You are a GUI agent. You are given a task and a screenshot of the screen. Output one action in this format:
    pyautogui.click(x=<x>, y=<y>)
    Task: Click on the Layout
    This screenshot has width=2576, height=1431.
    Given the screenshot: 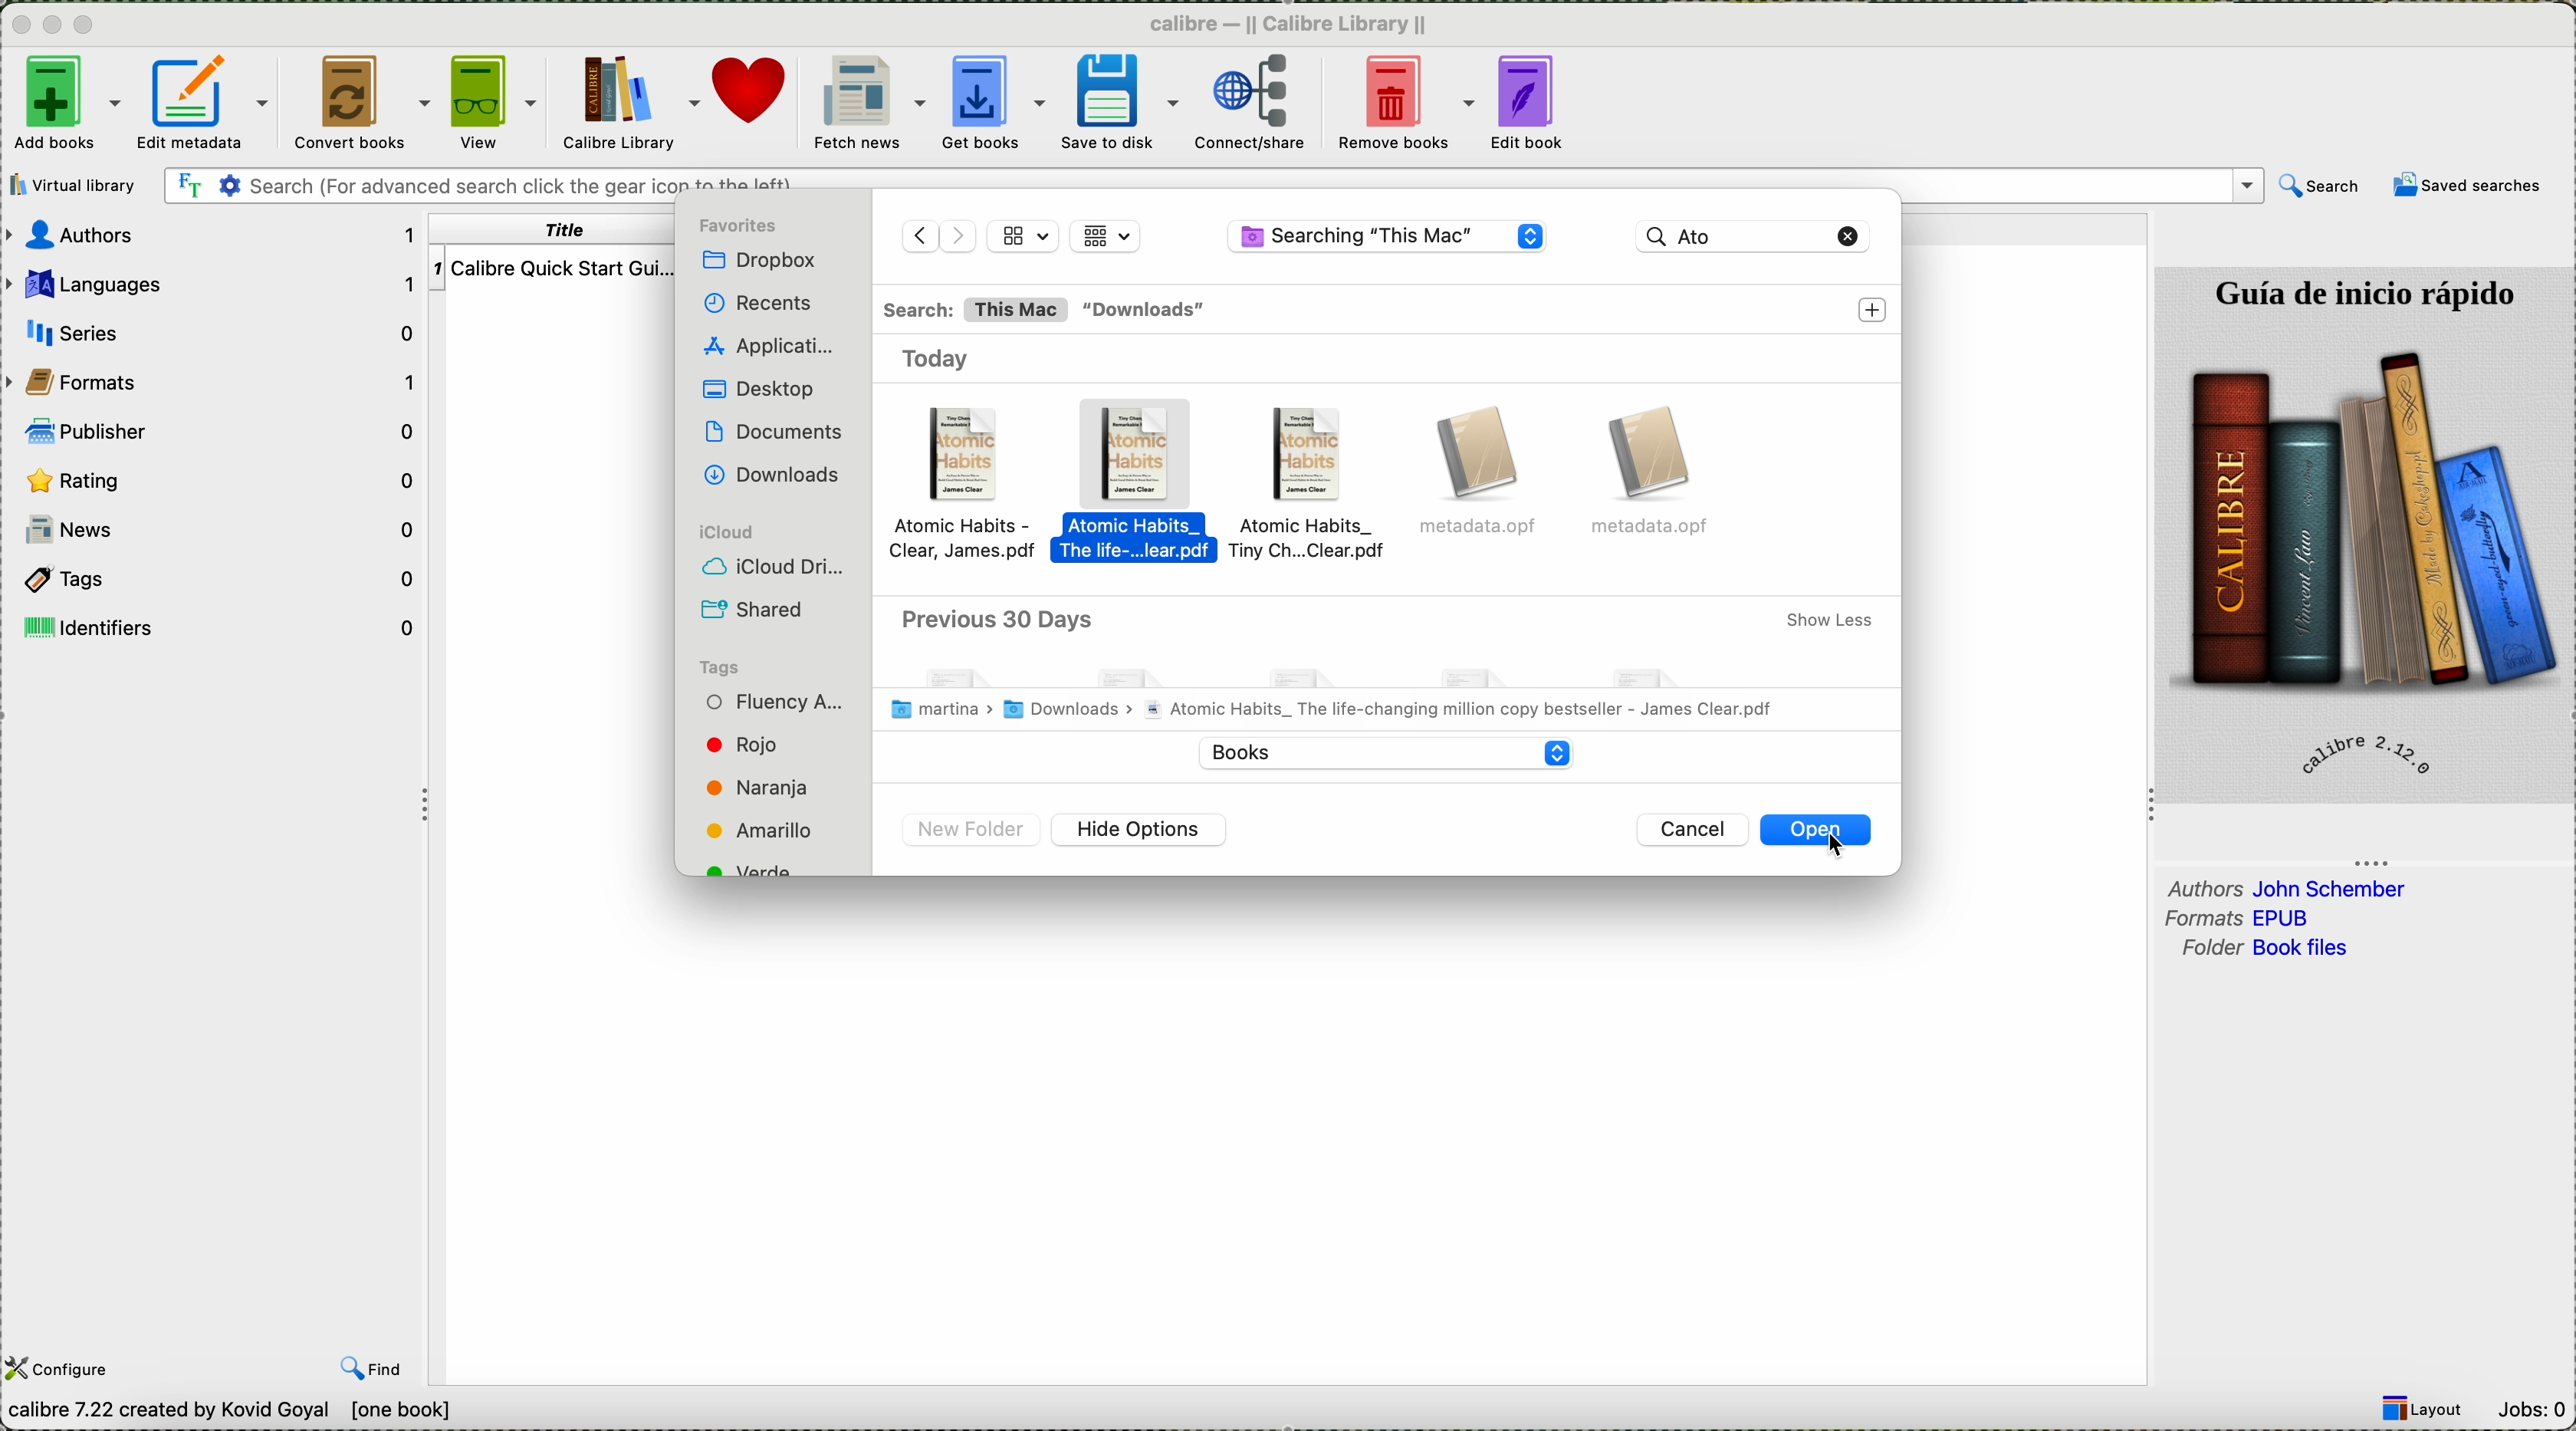 What is the action you would take?
    pyautogui.click(x=2424, y=1409)
    